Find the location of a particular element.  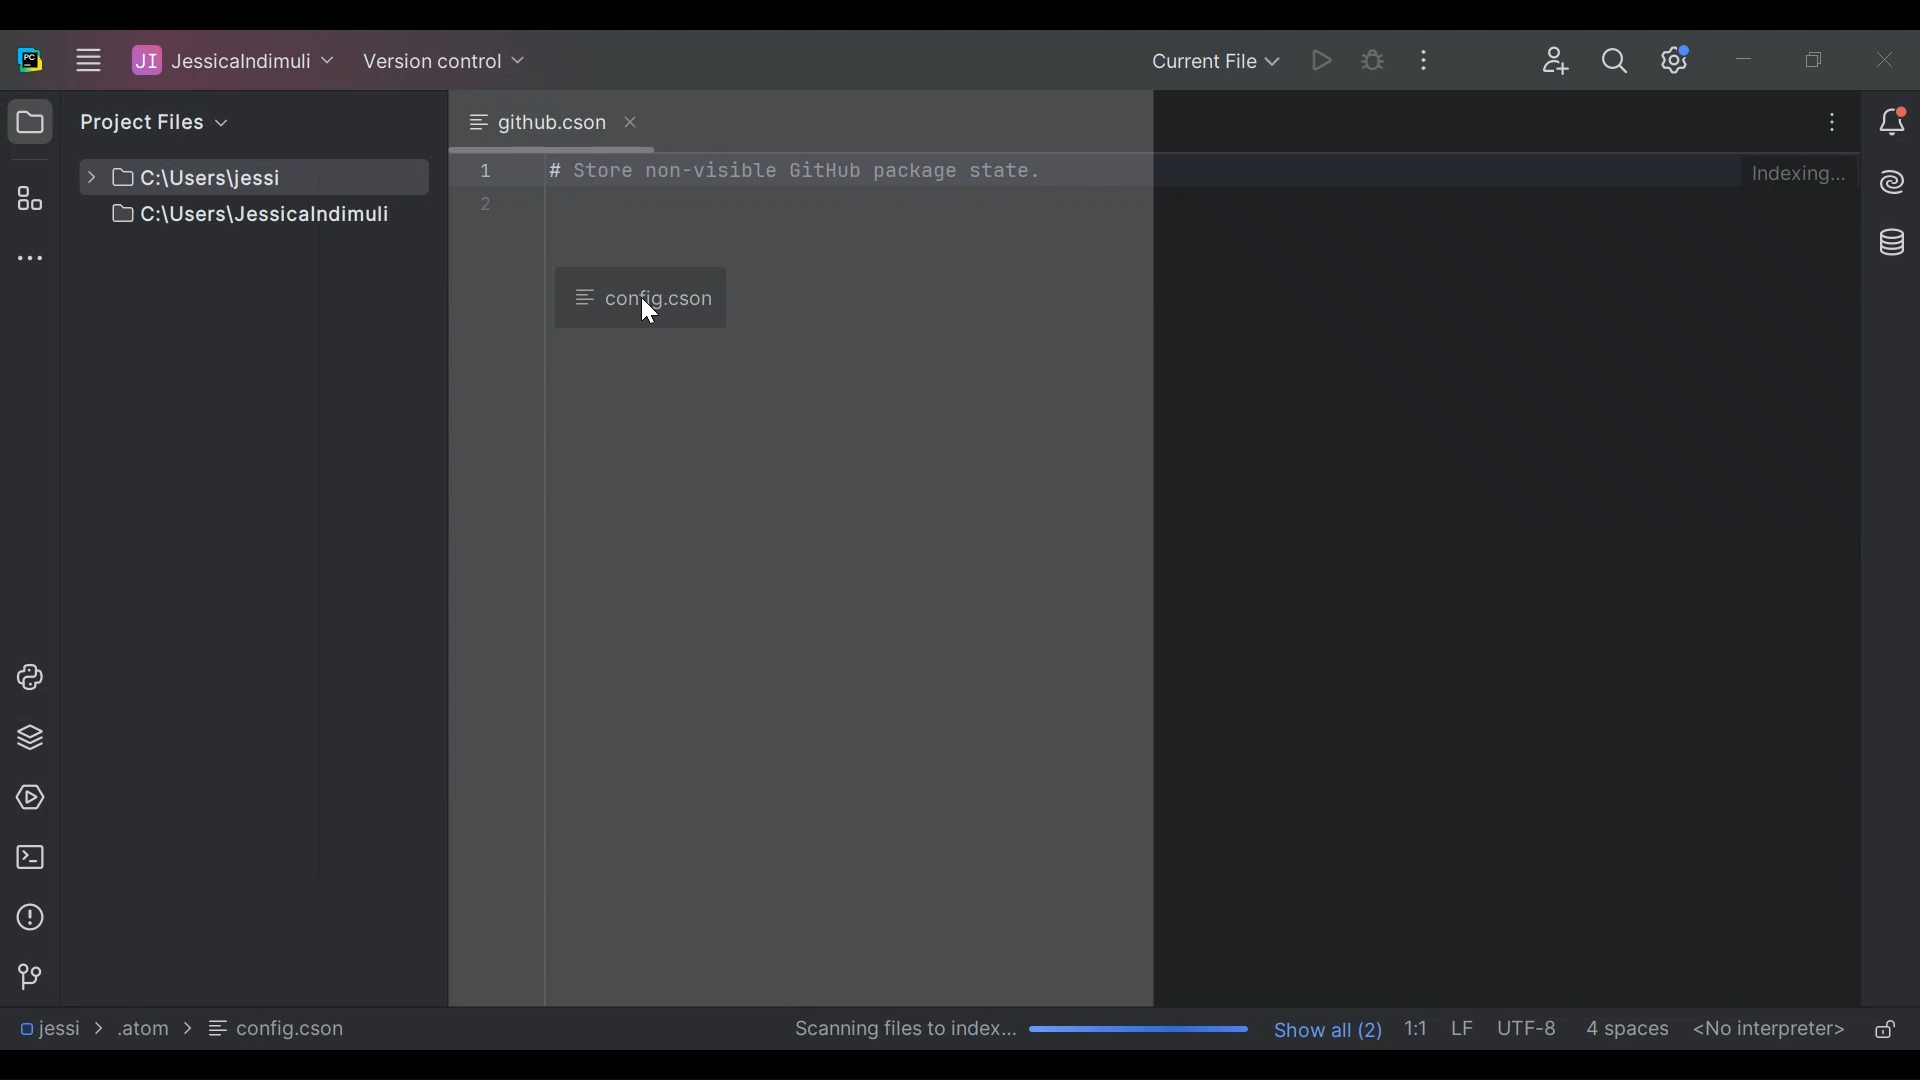

Line Separator is located at coordinates (1465, 1029).